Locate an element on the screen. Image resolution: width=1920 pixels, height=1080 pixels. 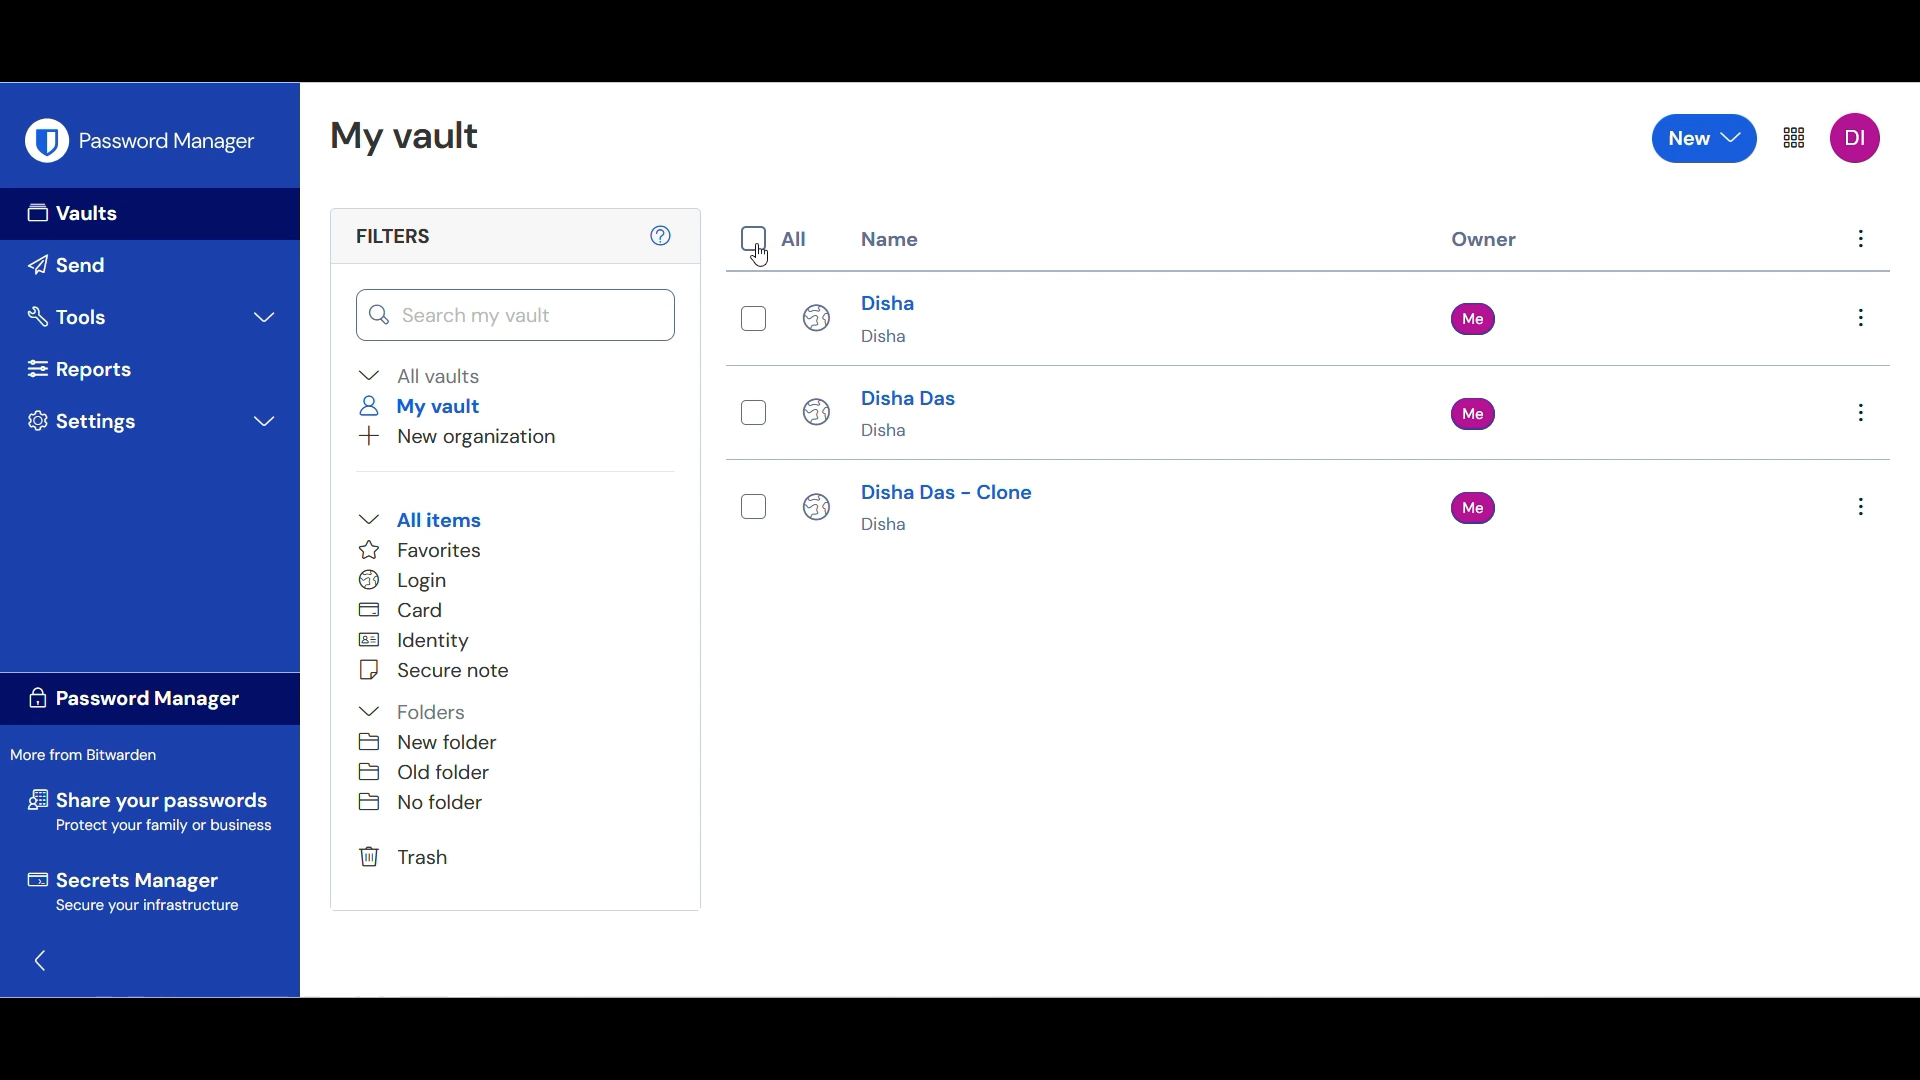
Favorites is located at coordinates (421, 550).